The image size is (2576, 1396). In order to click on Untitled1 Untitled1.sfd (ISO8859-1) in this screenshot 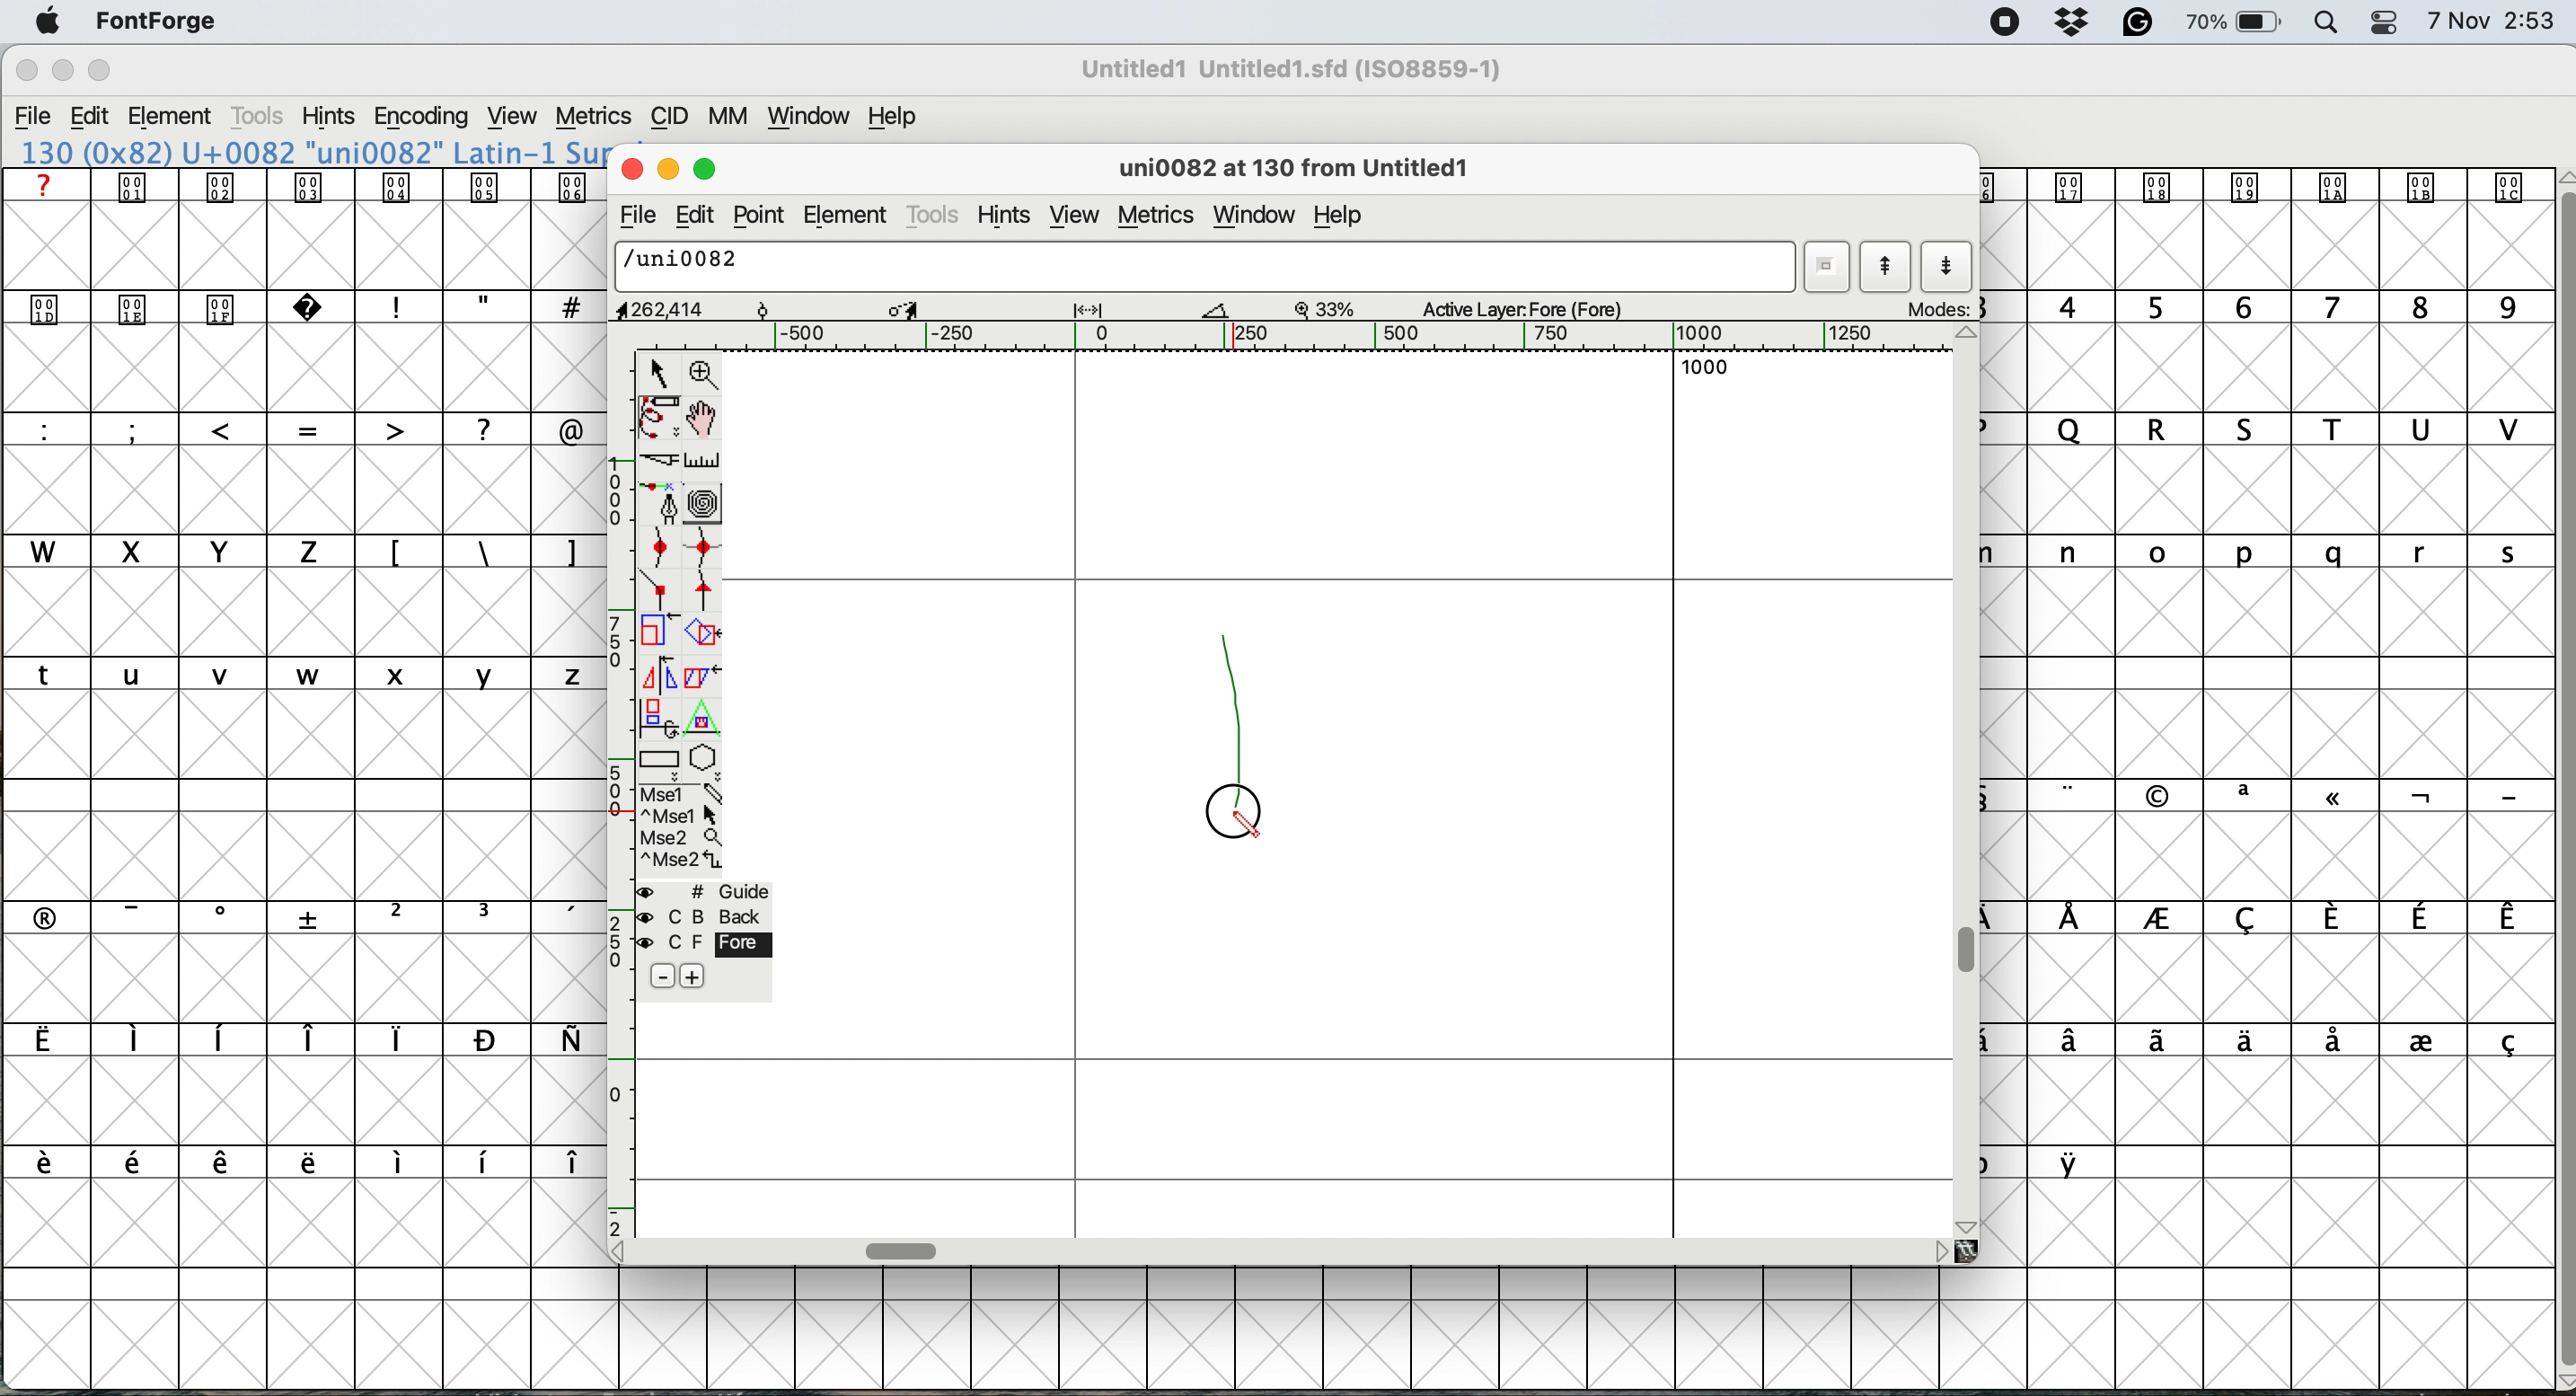, I will do `click(1298, 69)`.